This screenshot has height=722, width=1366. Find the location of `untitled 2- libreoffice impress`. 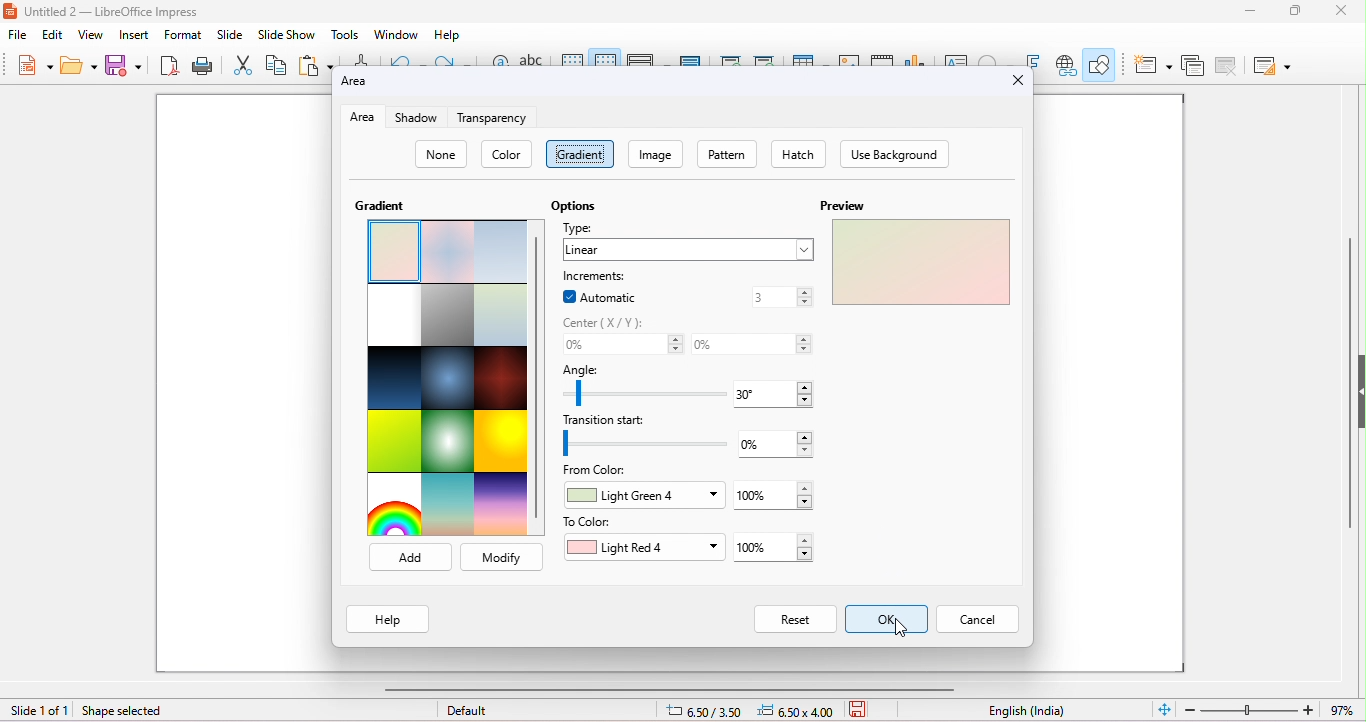

untitled 2- libreoffice impress is located at coordinates (124, 11).